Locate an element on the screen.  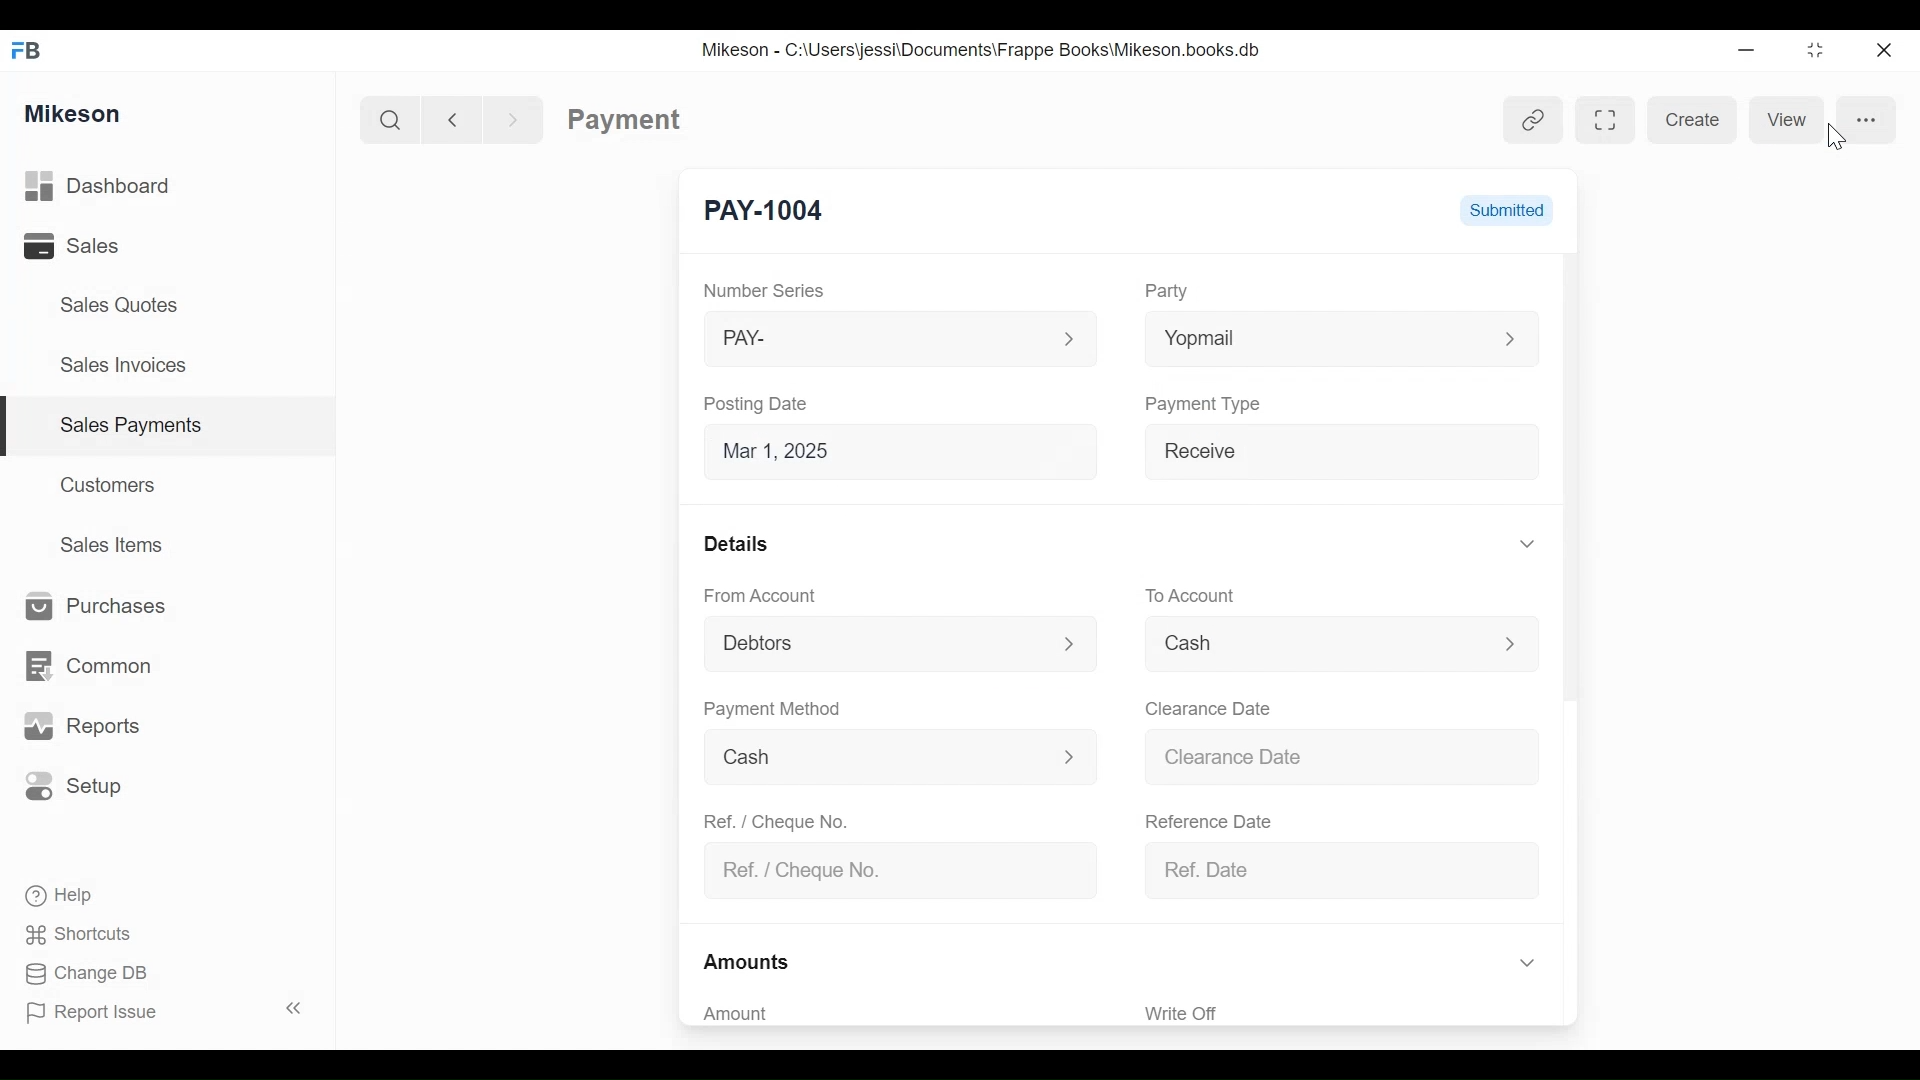
Dashboard is located at coordinates (131, 187).